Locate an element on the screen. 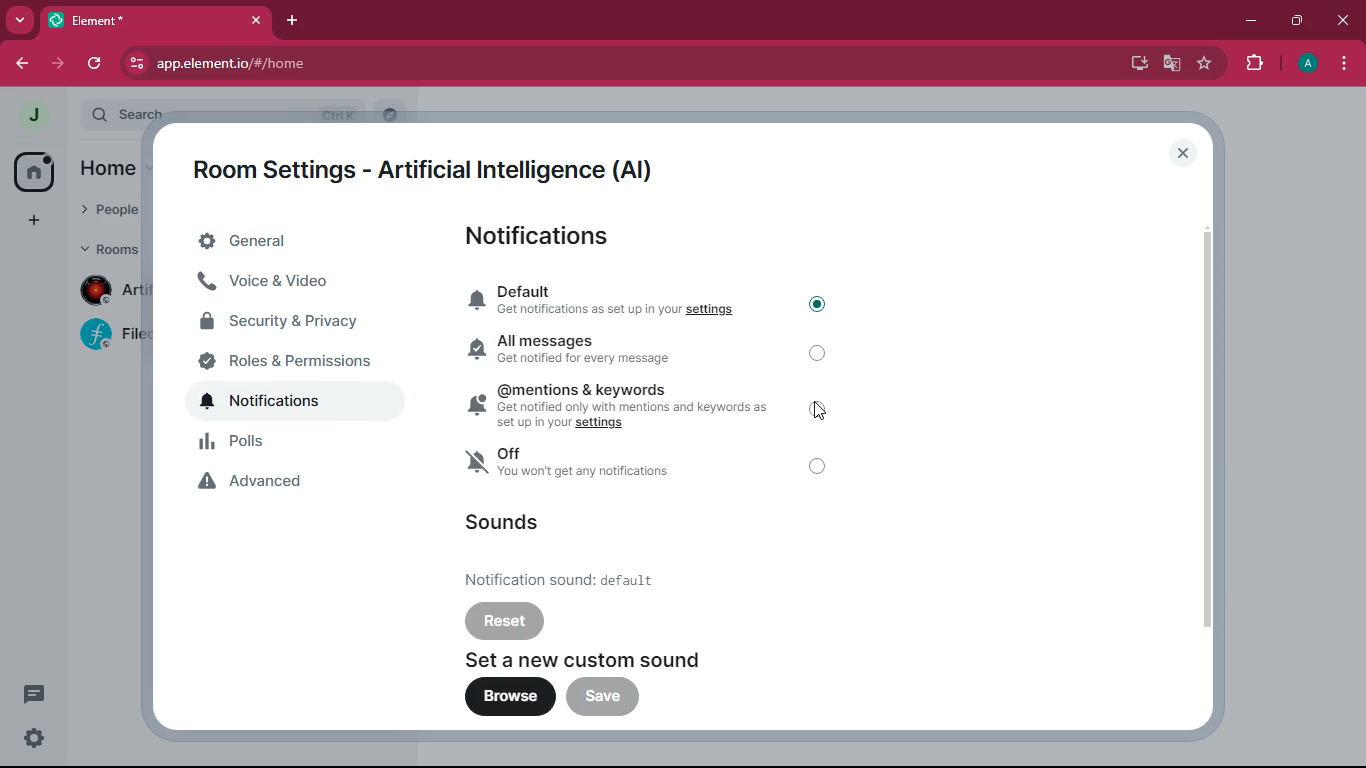 The width and height of the screenshot is (1366, 768). message is located at coordinates (32, 692).